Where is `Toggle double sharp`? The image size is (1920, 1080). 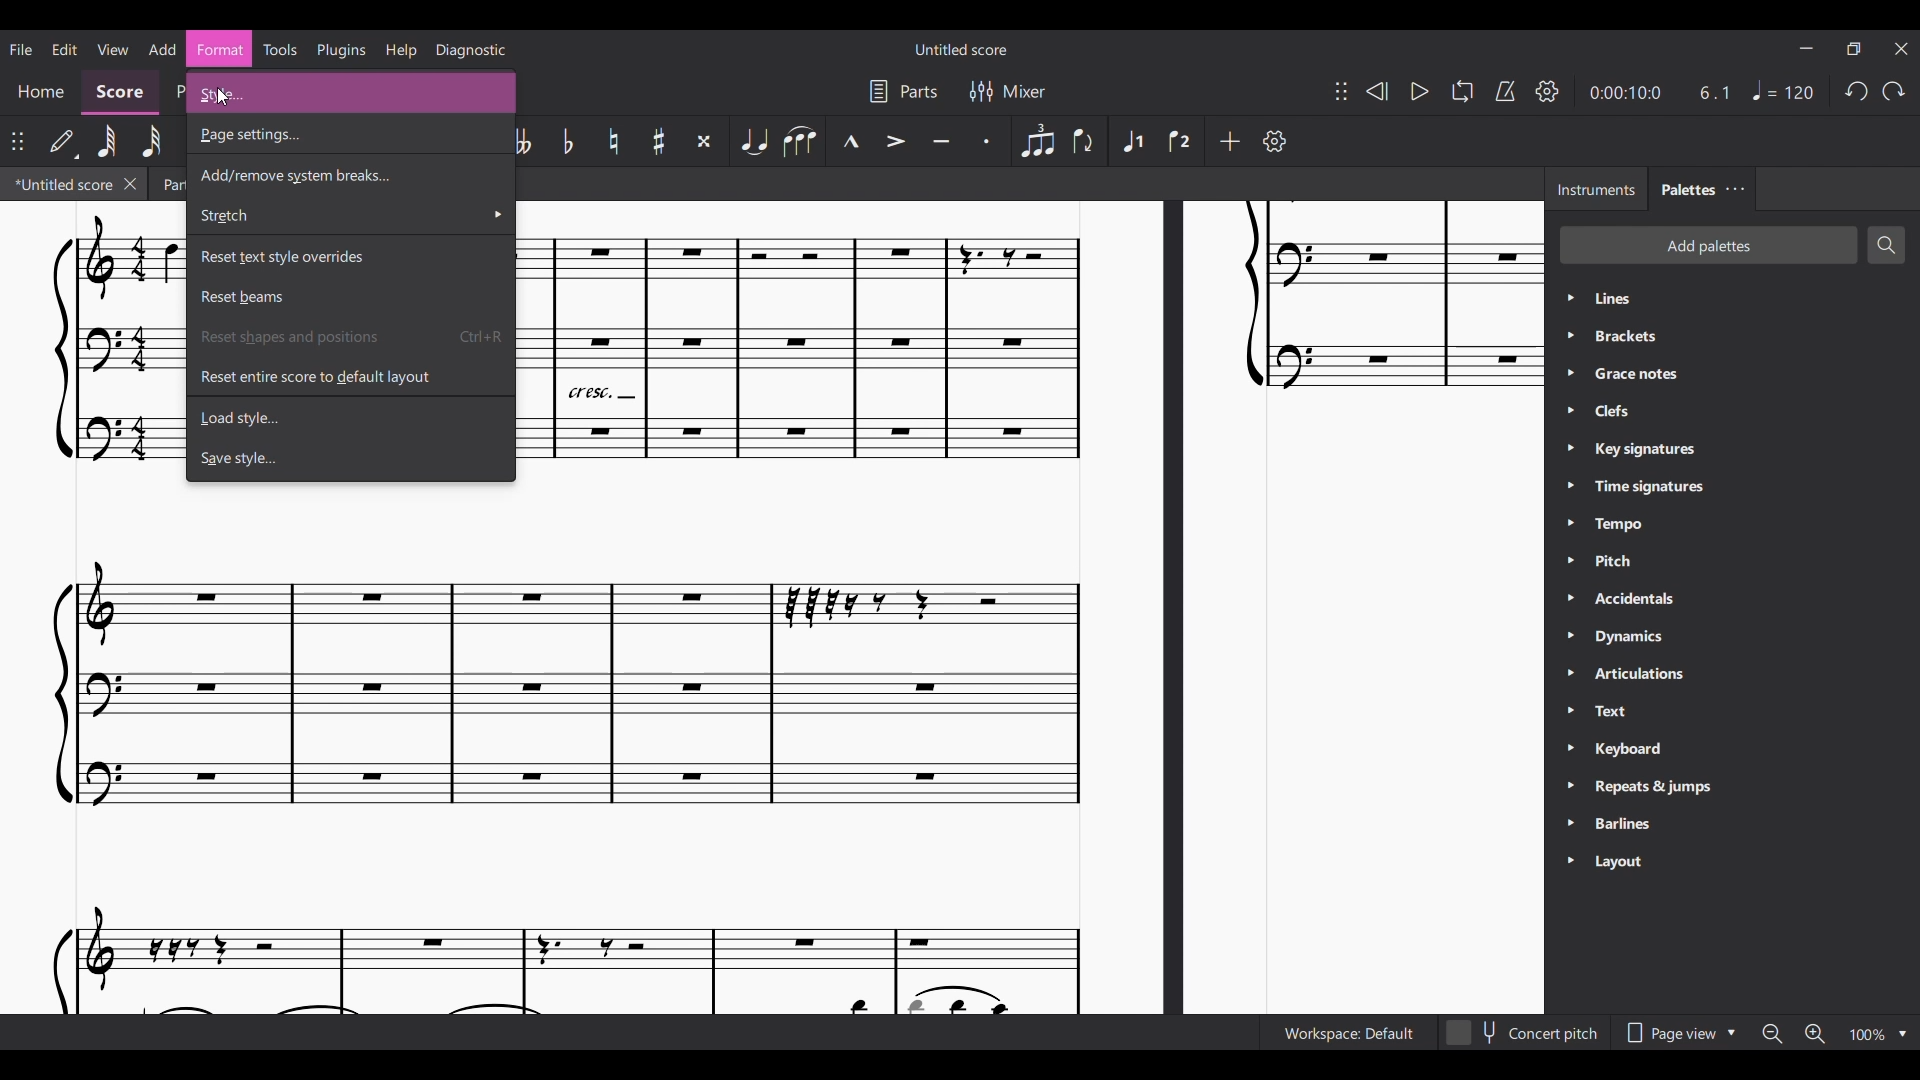
Toggle double sharp is located at coordinates (707, 141).